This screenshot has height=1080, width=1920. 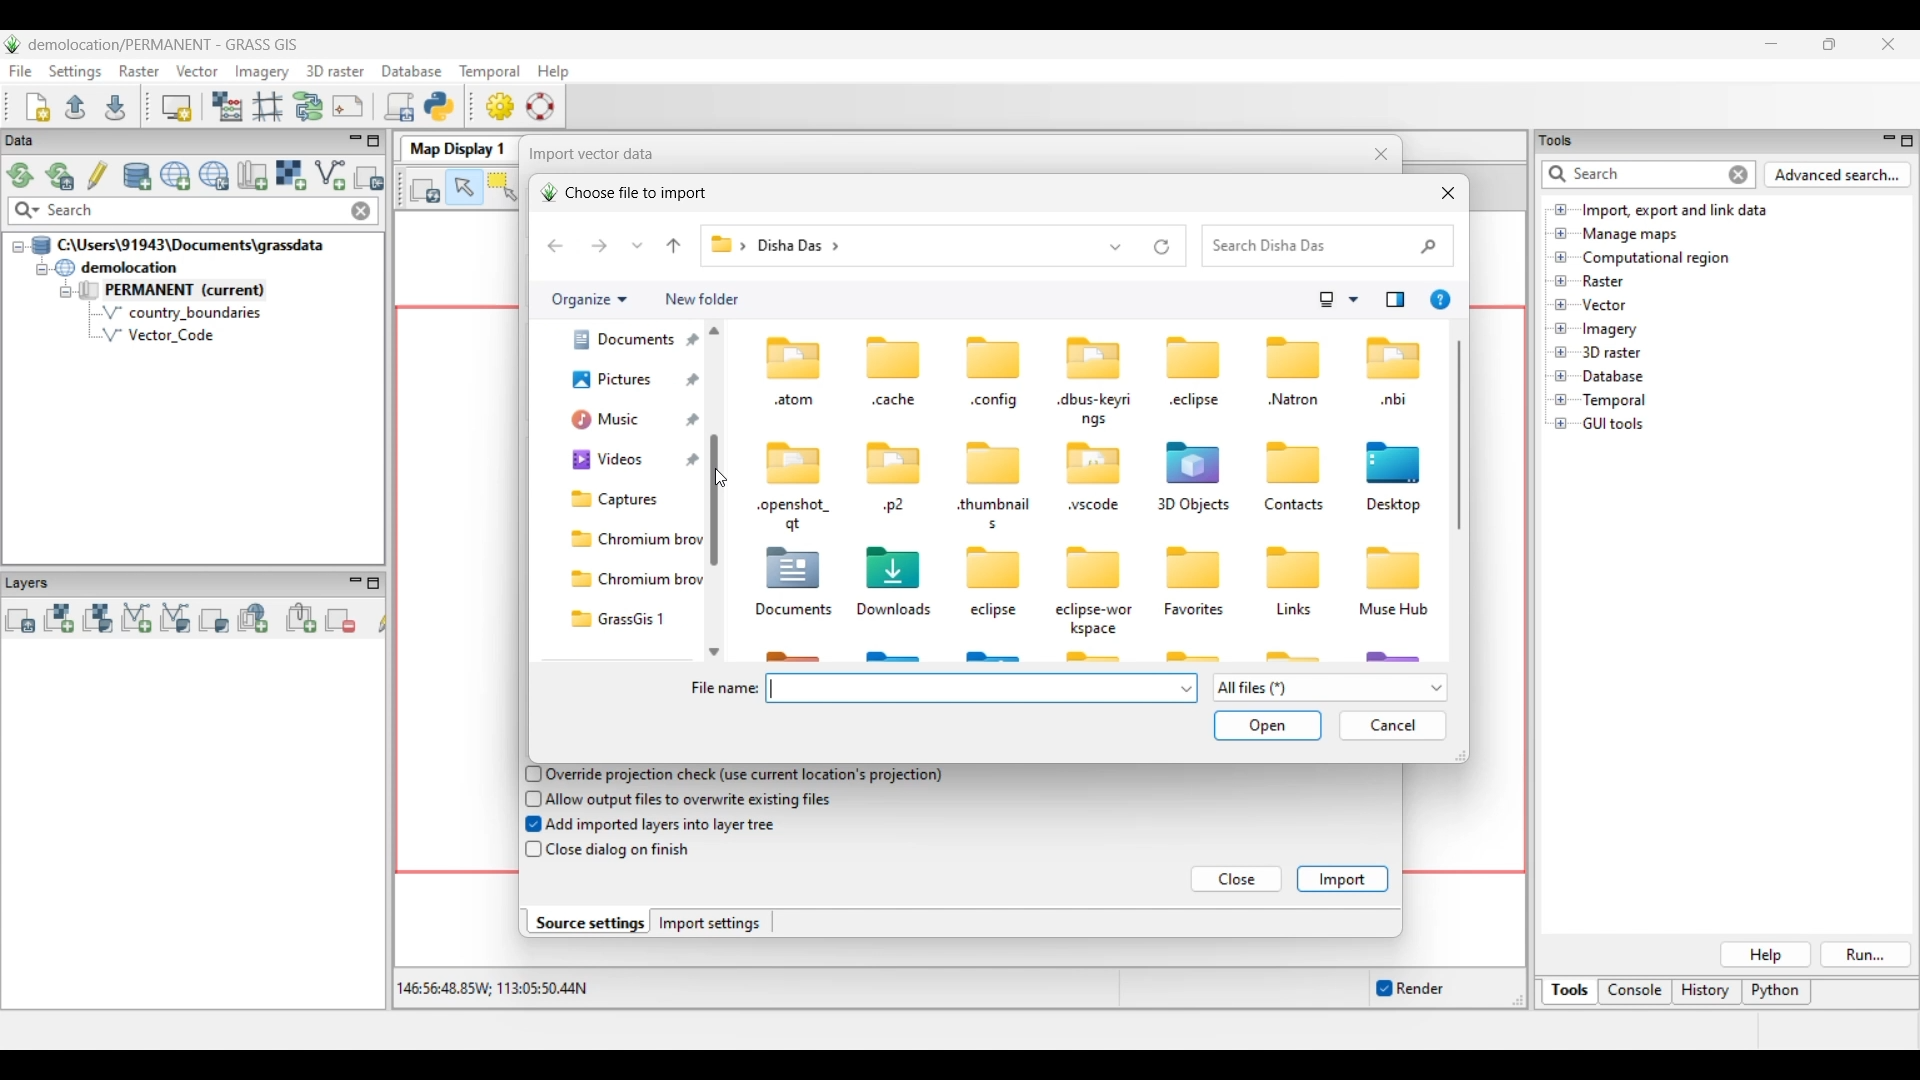 I want to click on Add web service layer, so click(x=253, y=618).